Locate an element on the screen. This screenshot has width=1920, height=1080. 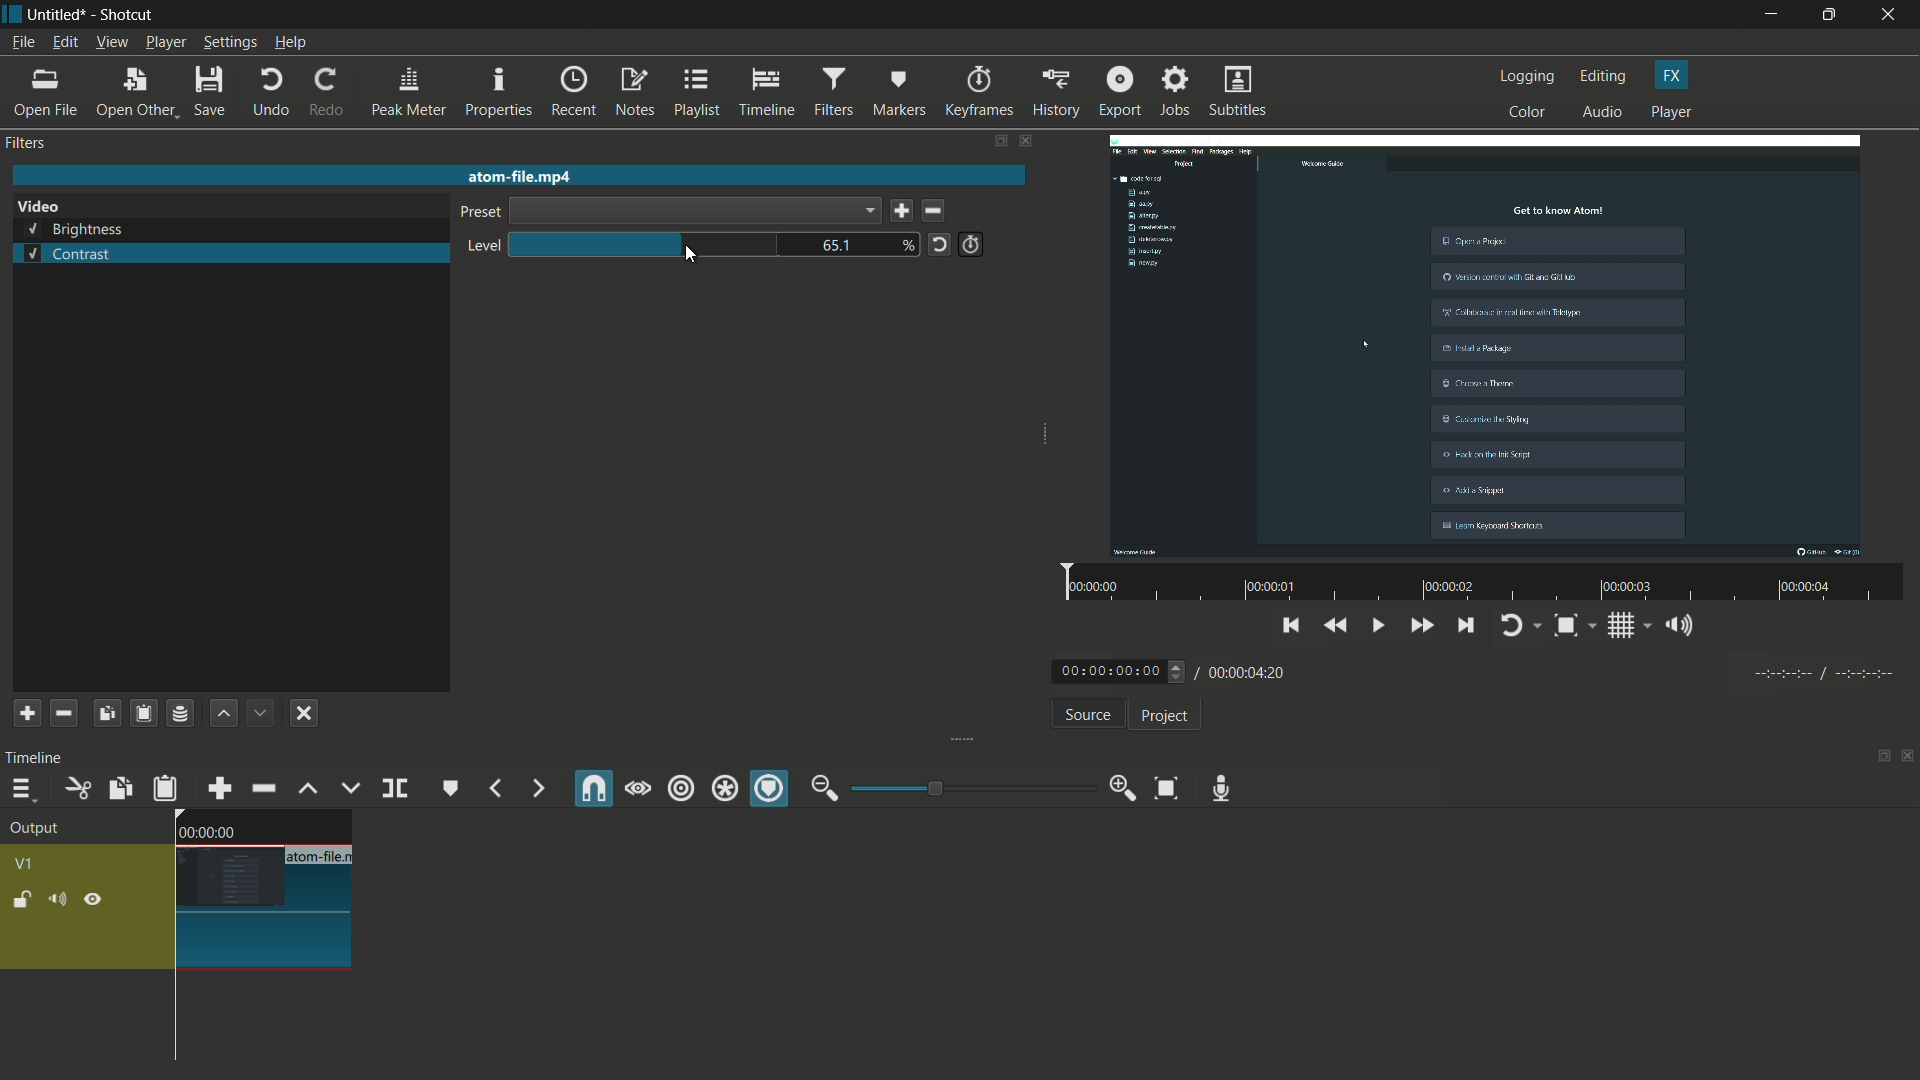
ripple all tracks is located at coordinates (723, 791).